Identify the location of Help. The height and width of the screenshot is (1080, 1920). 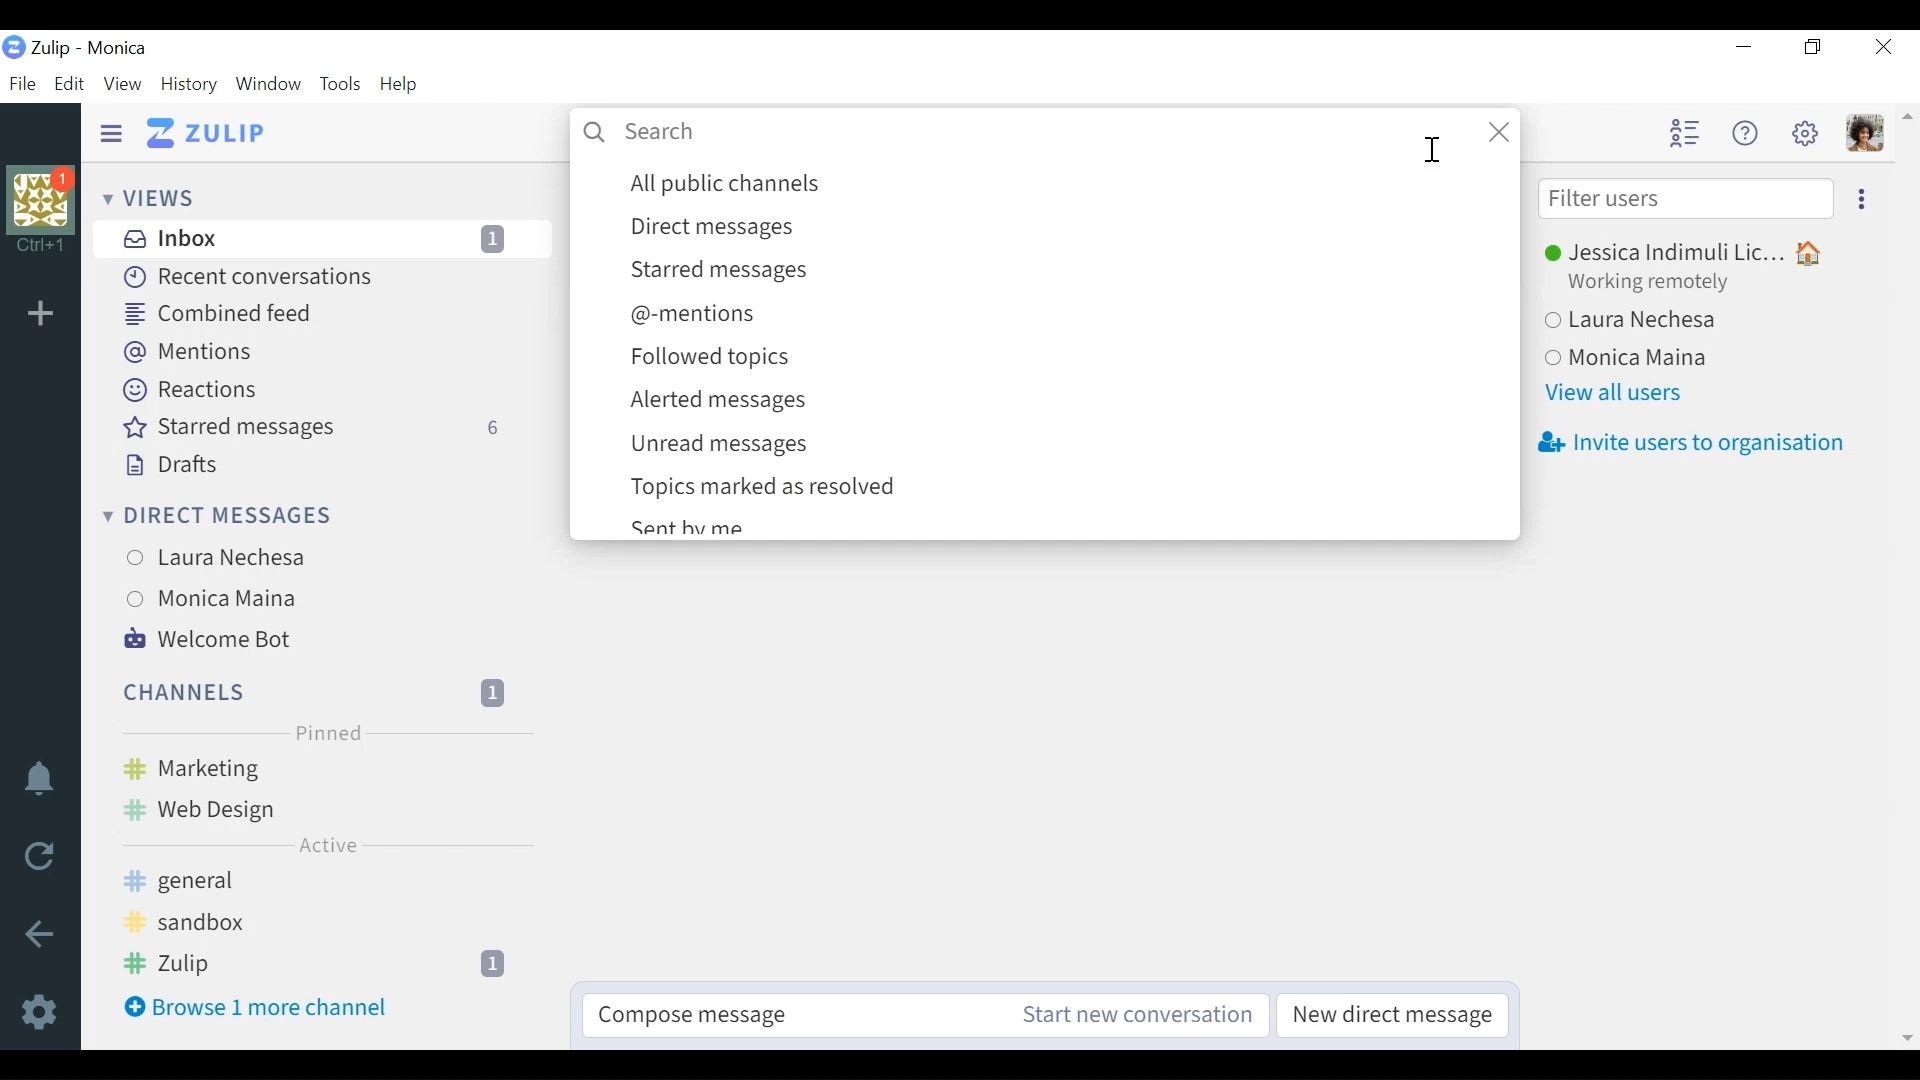
(400, 84).